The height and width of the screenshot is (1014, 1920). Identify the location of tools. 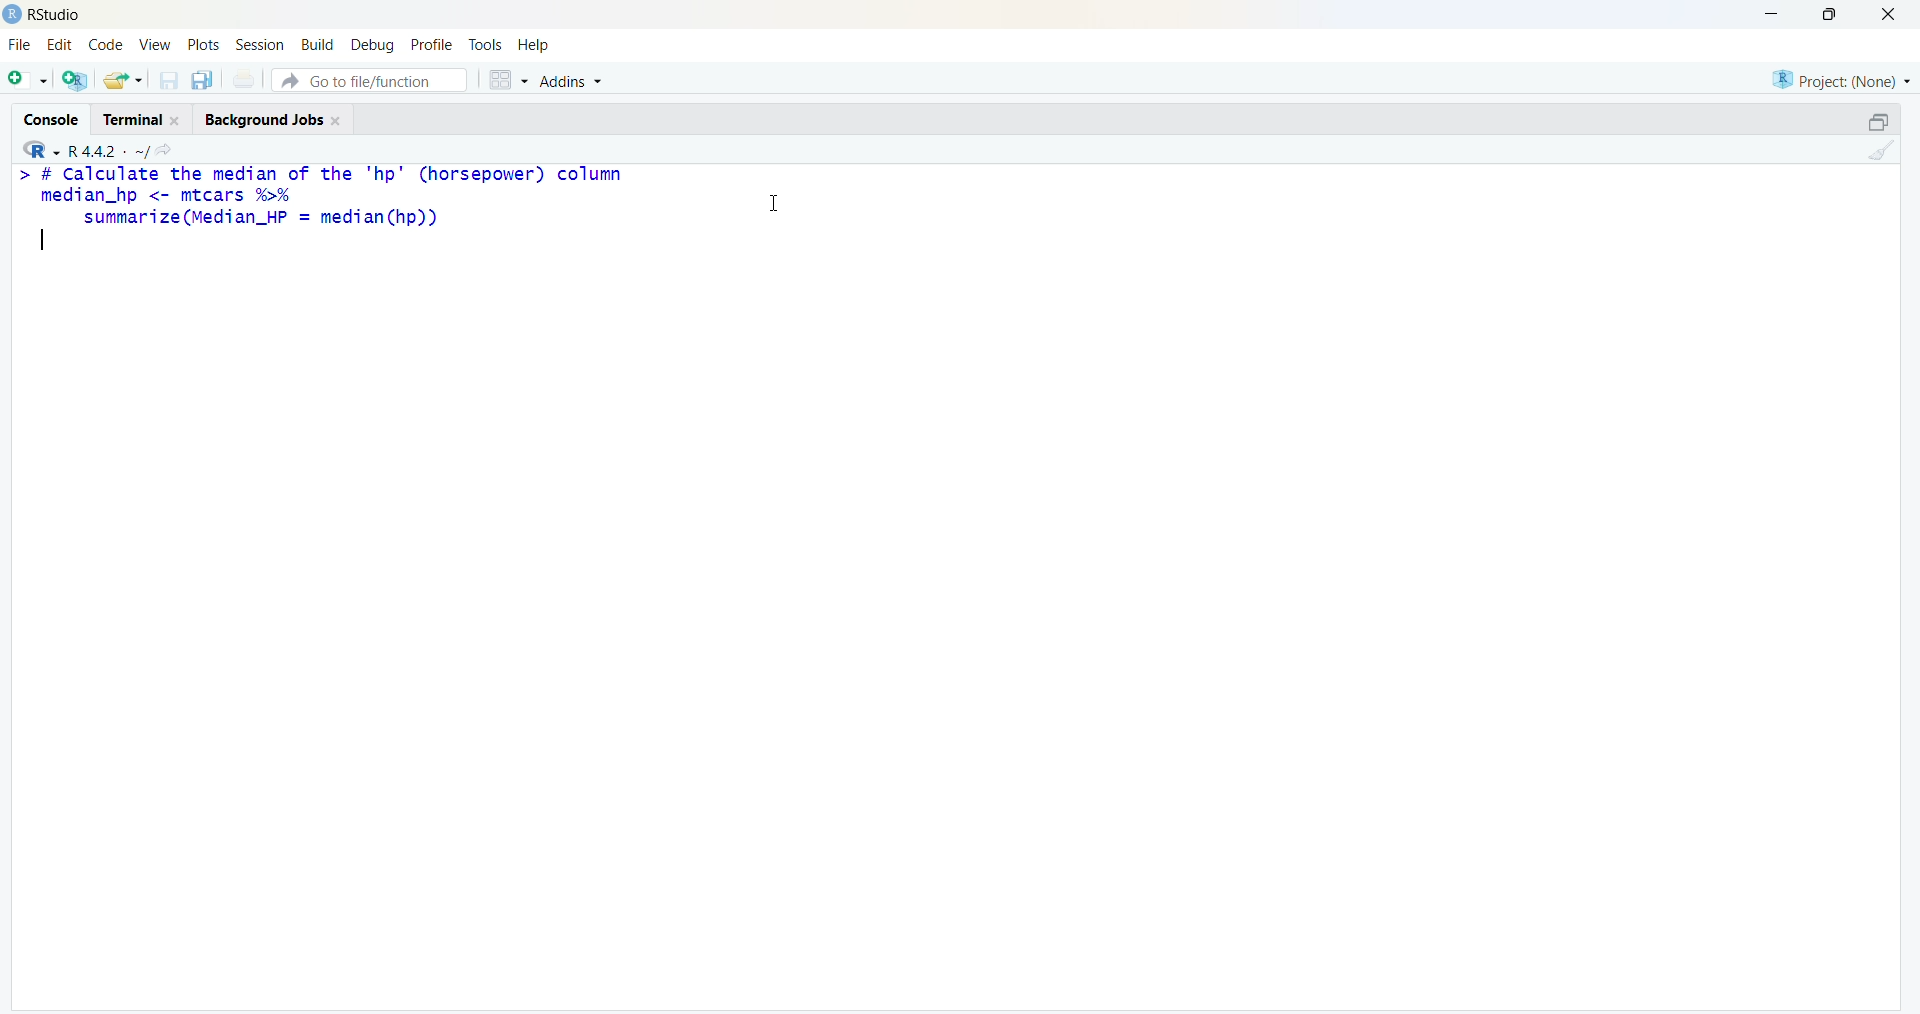
(488, 46).